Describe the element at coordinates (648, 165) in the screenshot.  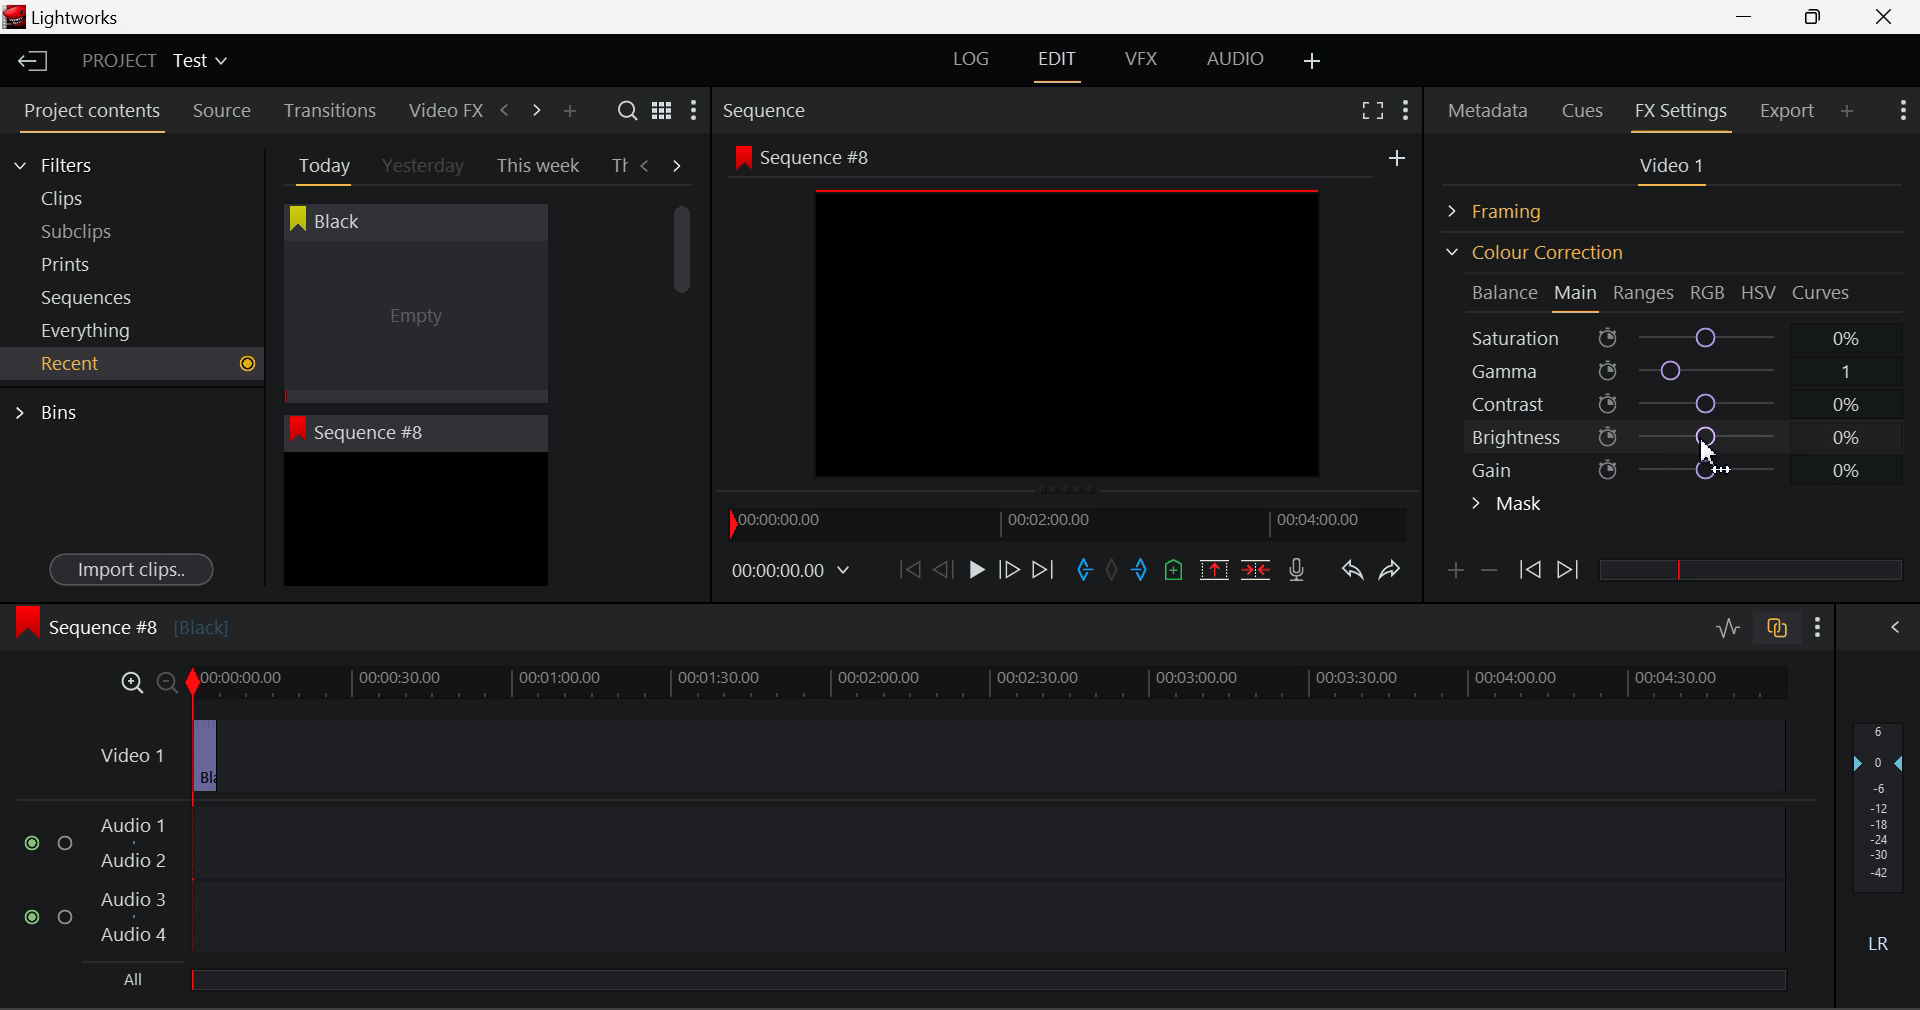
I see `Previous Tab` at that location.